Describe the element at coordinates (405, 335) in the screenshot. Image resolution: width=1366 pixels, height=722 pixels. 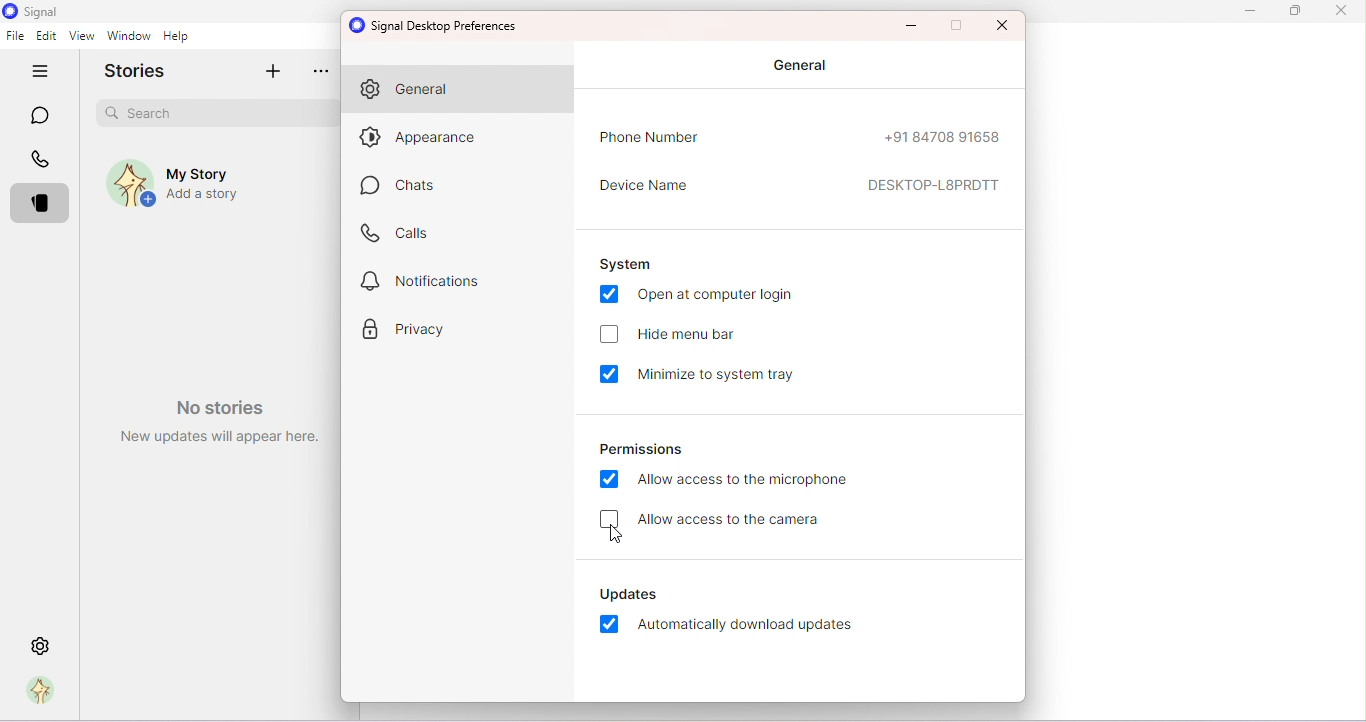
I see `Privacy` at that location.